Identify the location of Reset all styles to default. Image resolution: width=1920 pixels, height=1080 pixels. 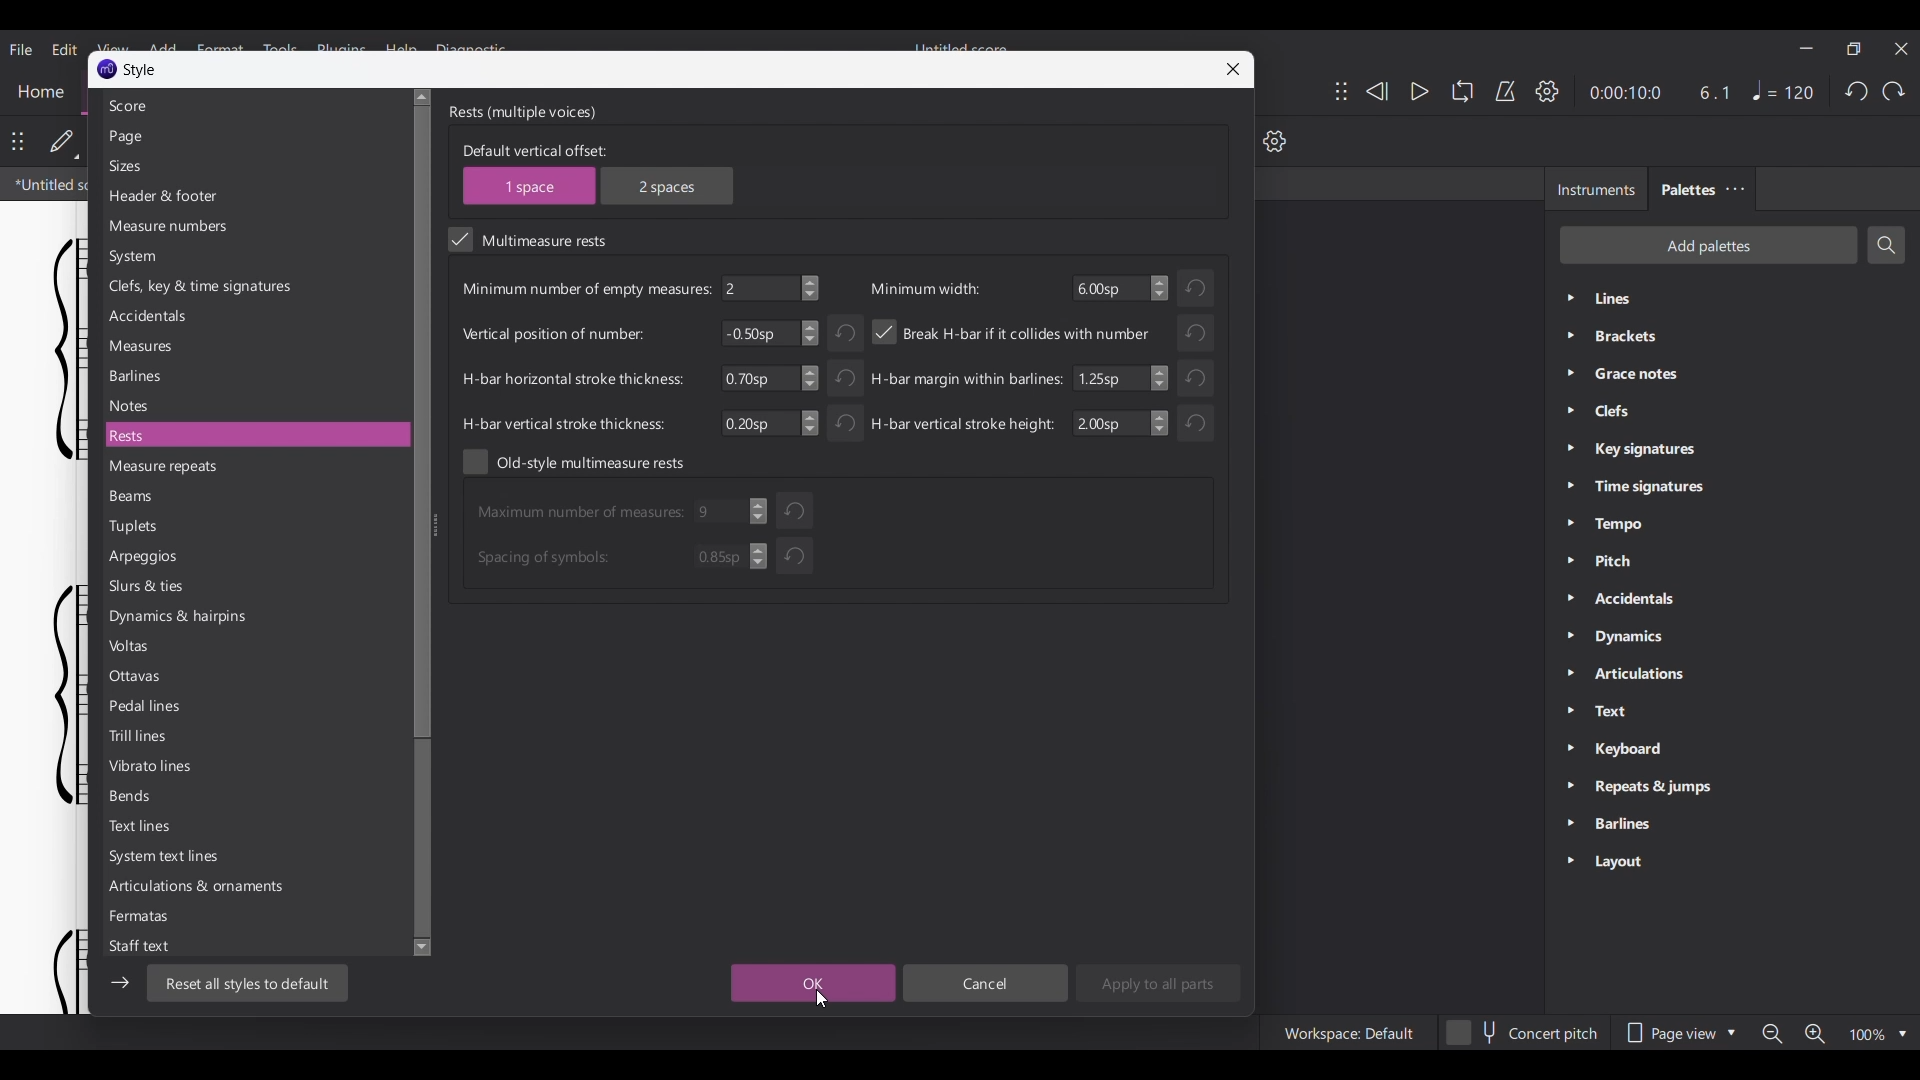
(248, 984).